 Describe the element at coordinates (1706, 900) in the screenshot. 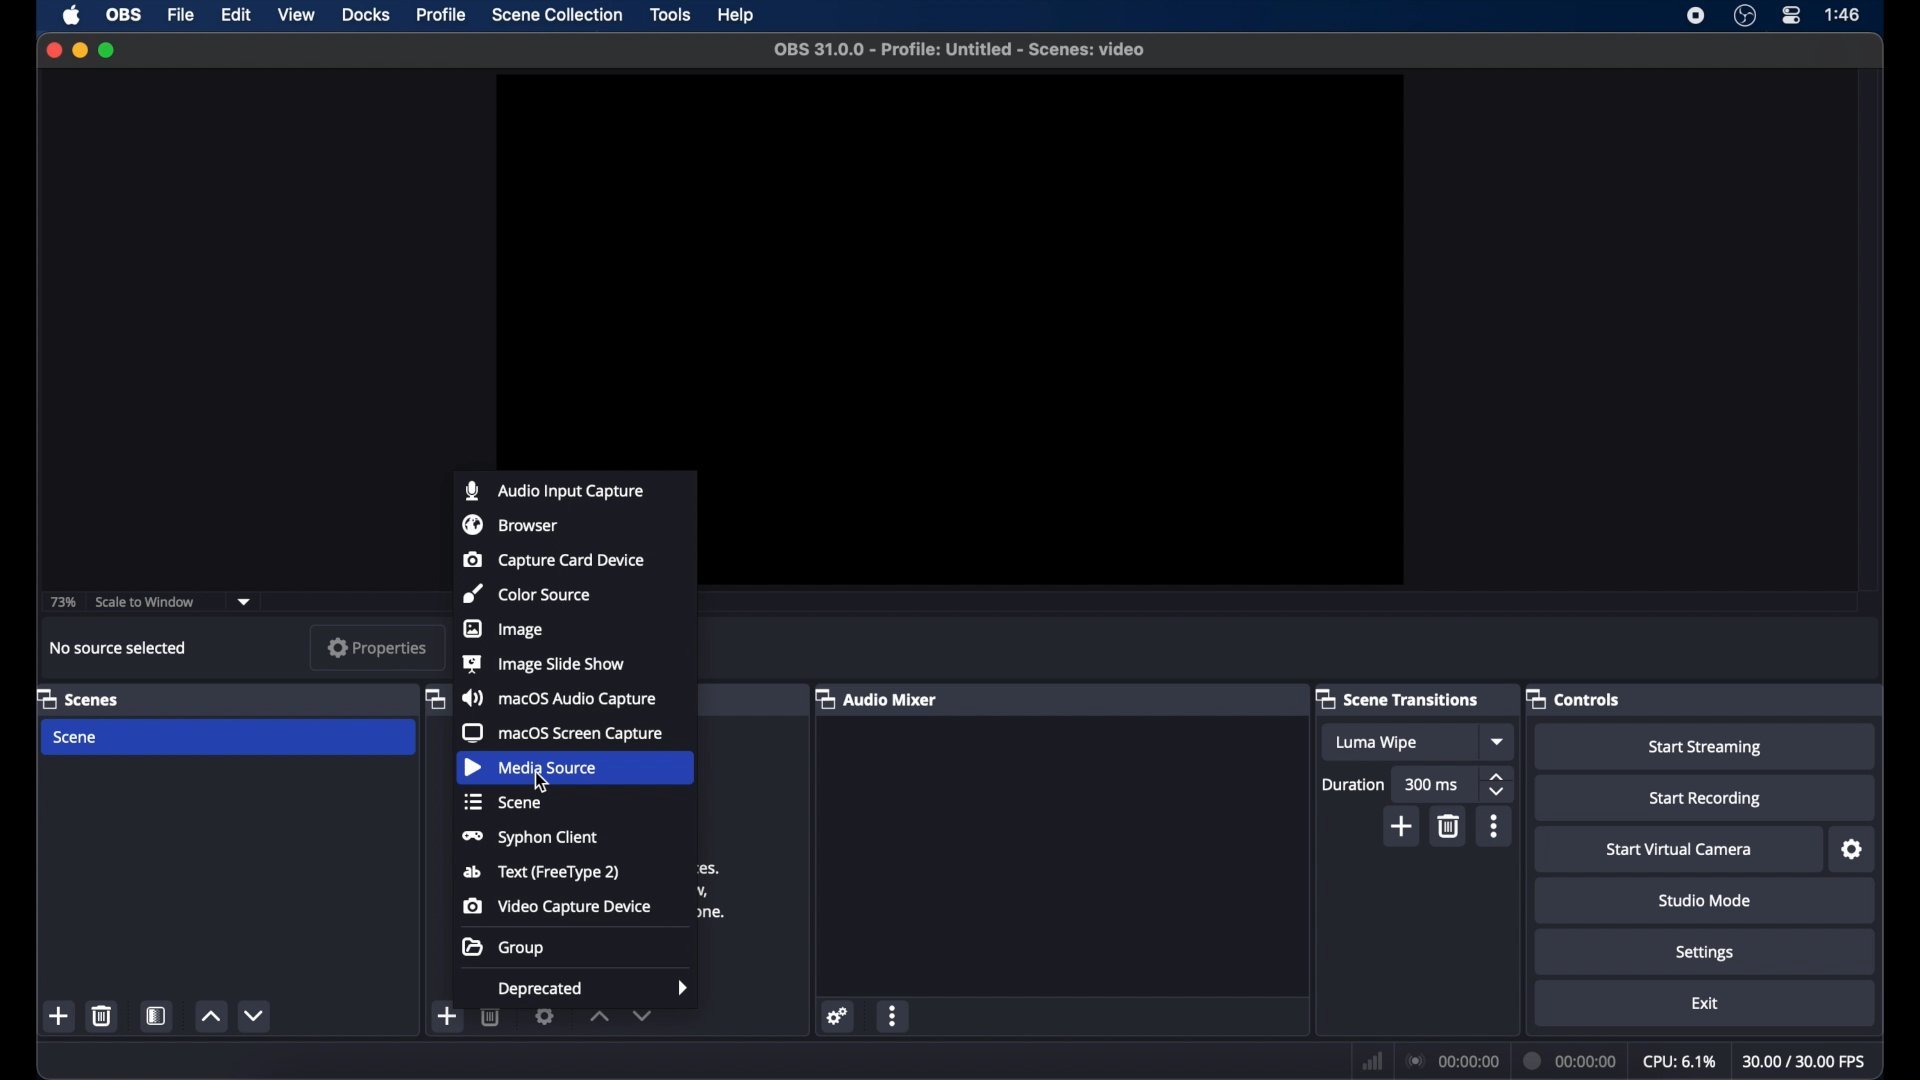

I see `studio mode` at that location.